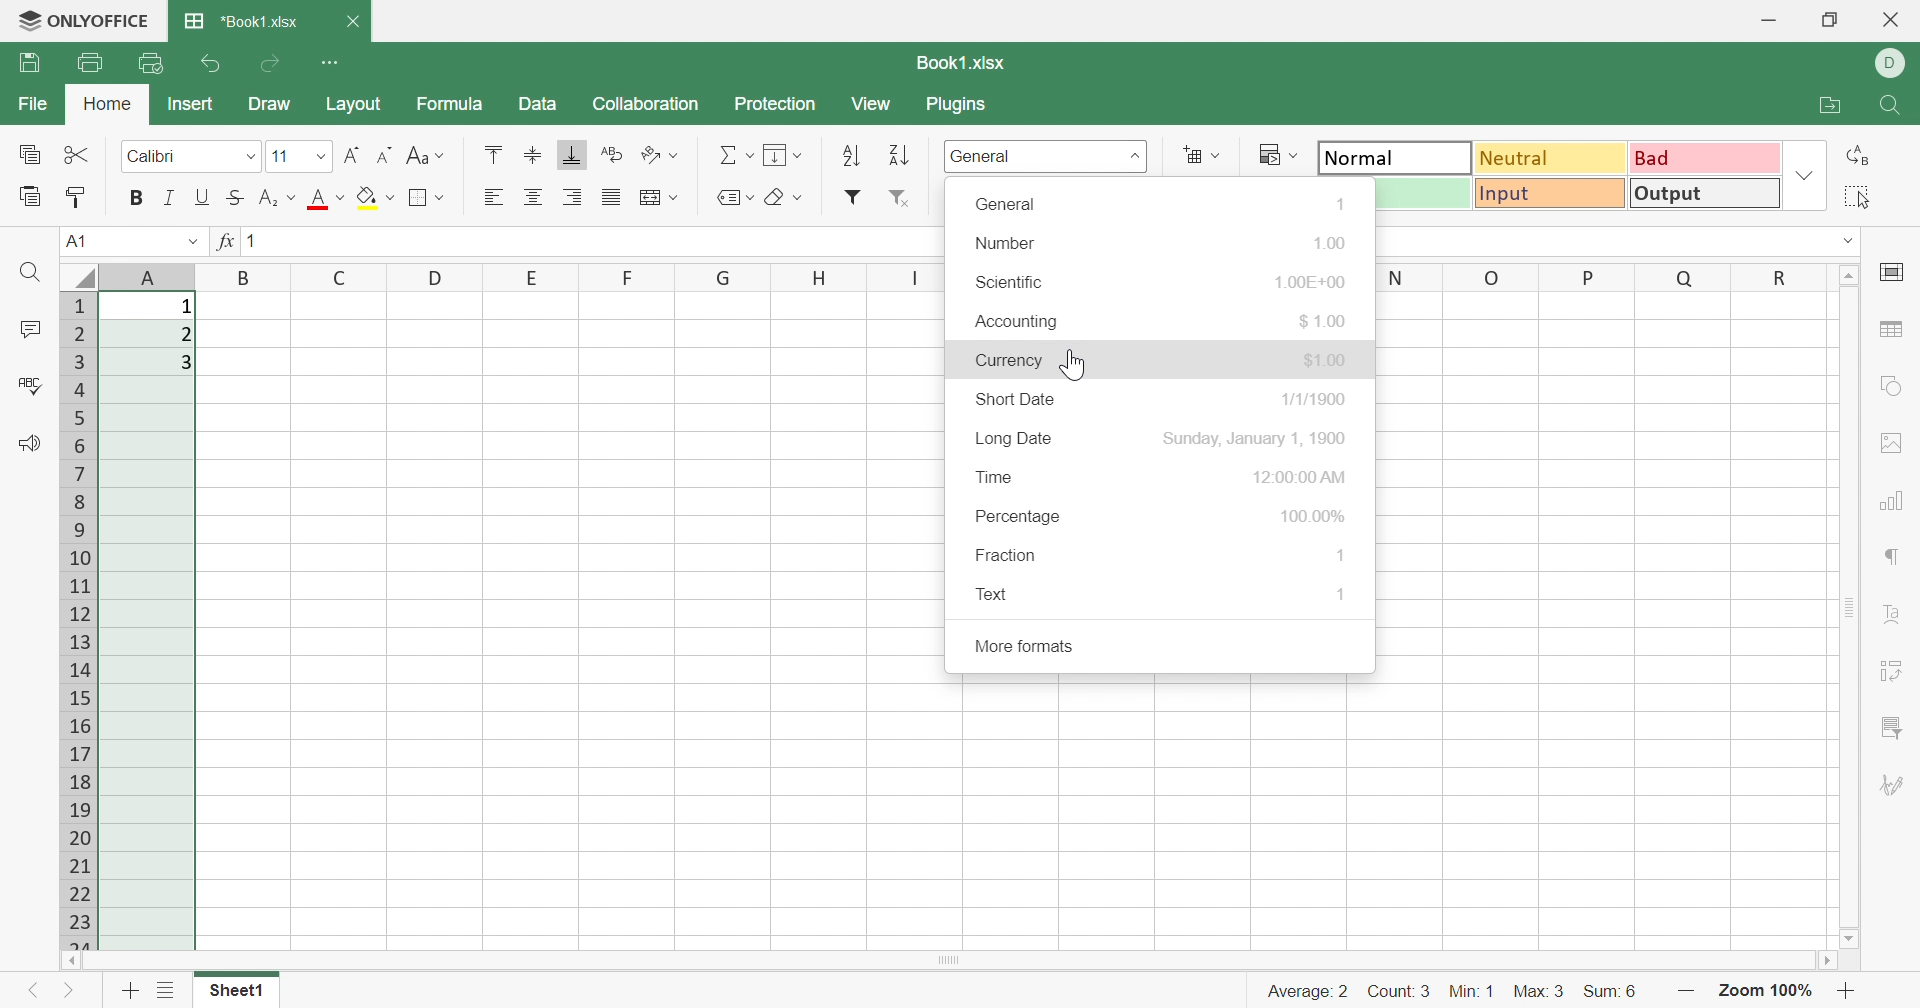  What do you see at coordinates (1891, 384) in the screenshot?
I see `Shape settings` at bounding box center [1891, 384].